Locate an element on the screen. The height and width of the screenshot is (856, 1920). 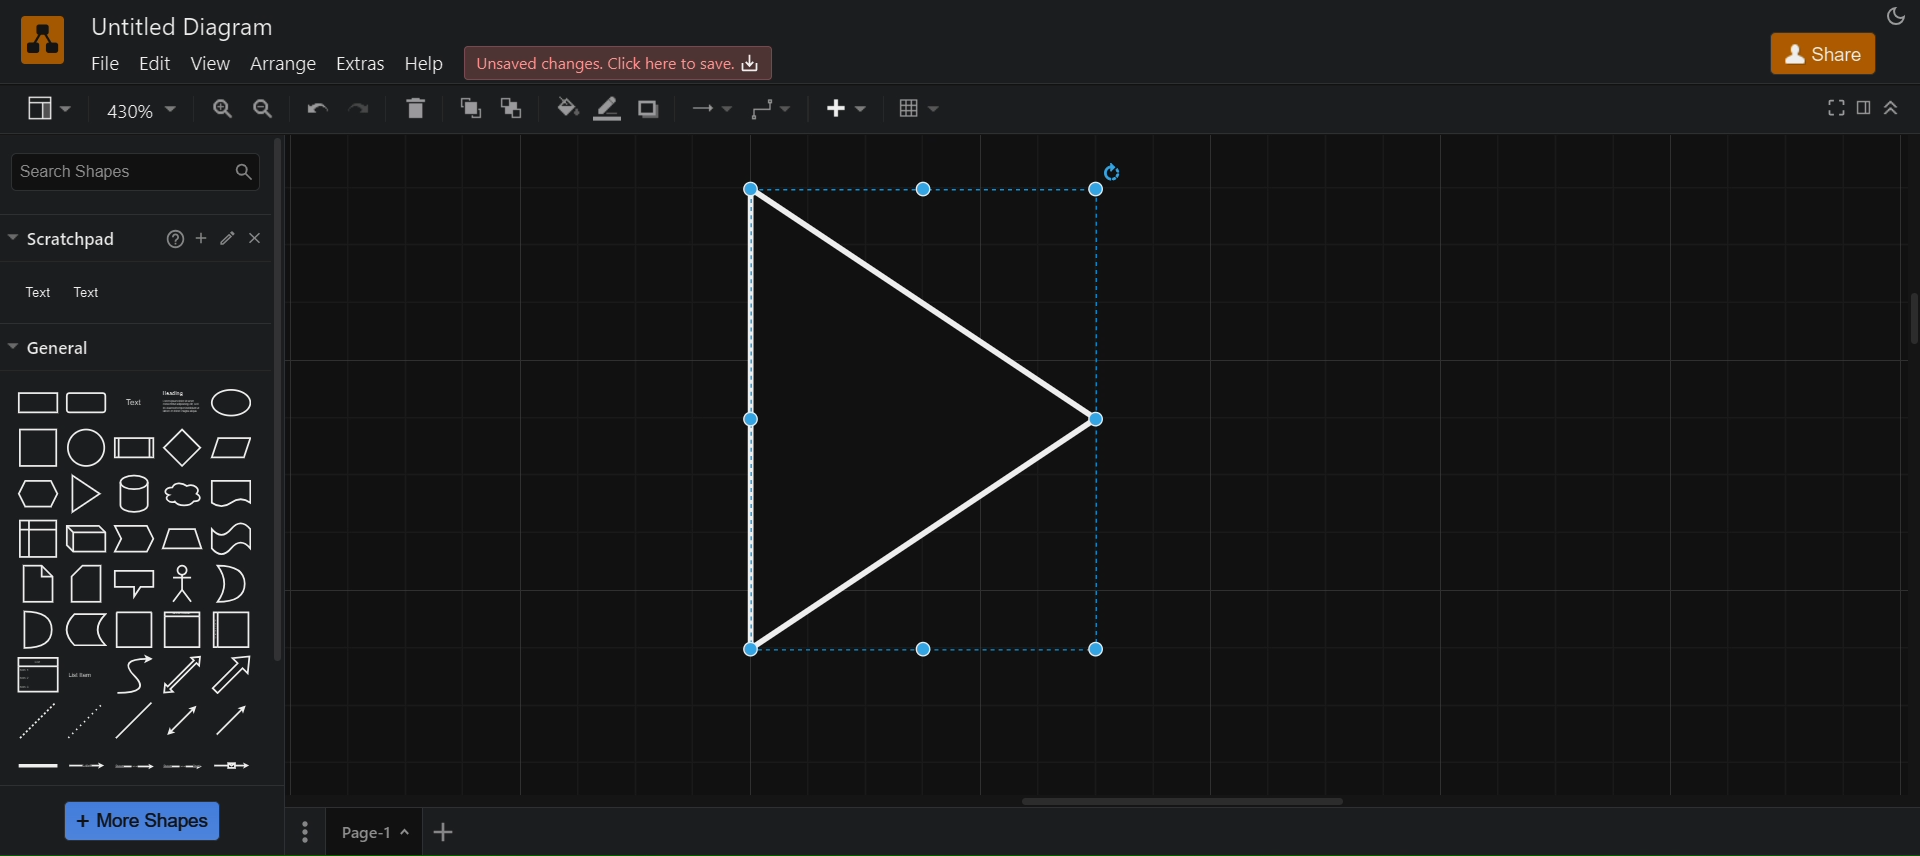
To back is located at coordinates (516, 108).